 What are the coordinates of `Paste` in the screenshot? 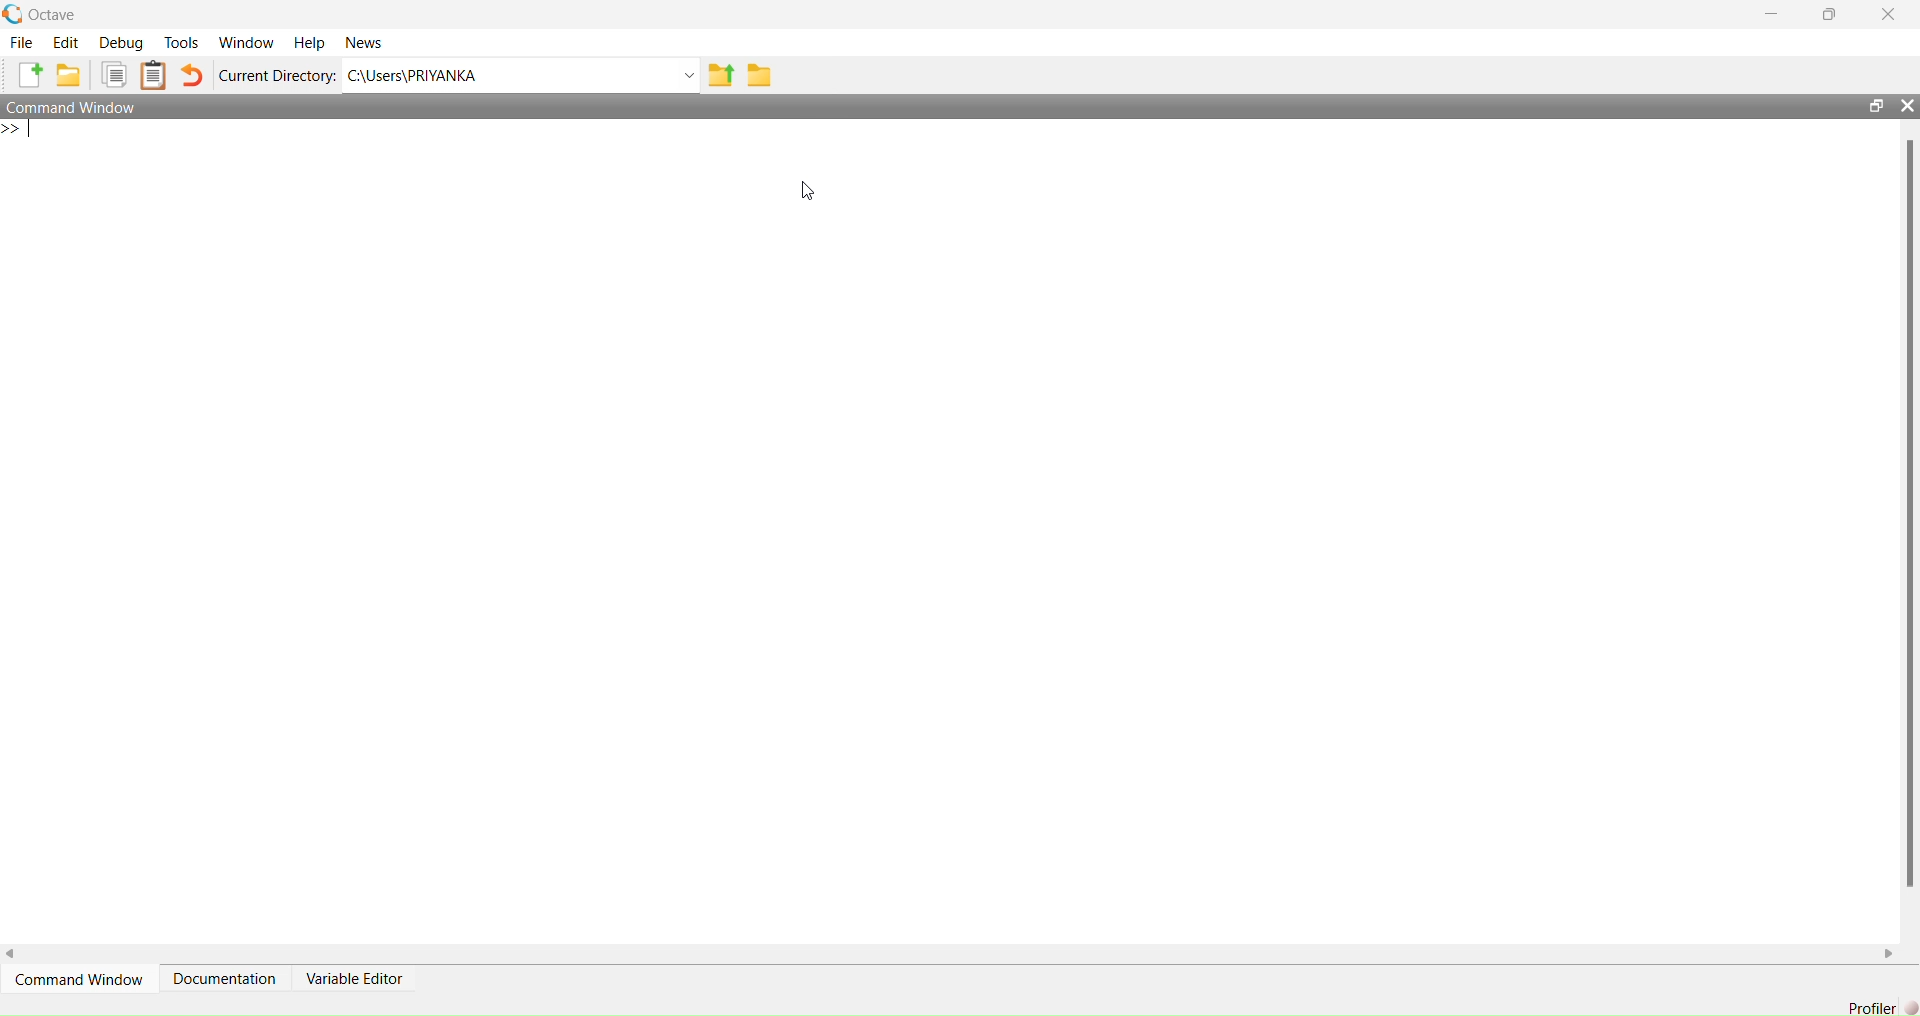 It's located at (154, 75).